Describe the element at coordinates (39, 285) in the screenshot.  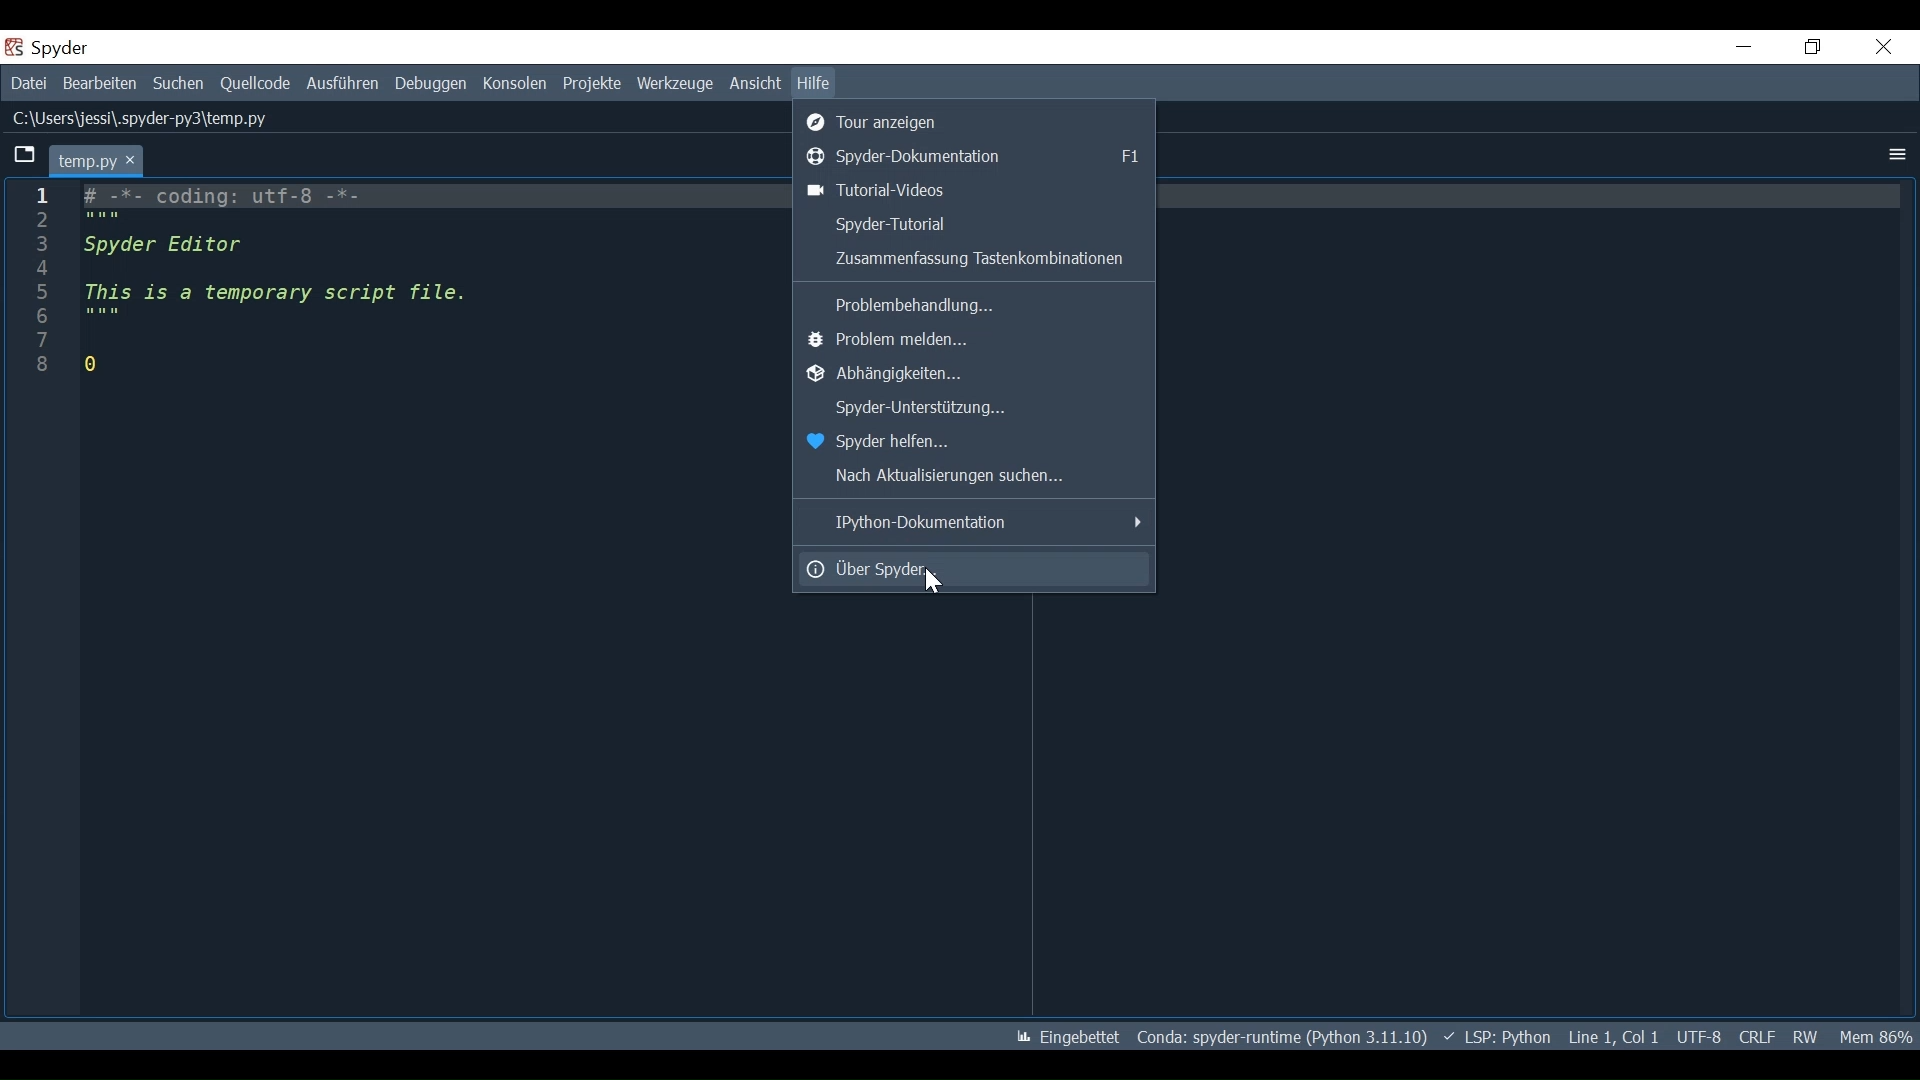
I see `line numbers` at that location.